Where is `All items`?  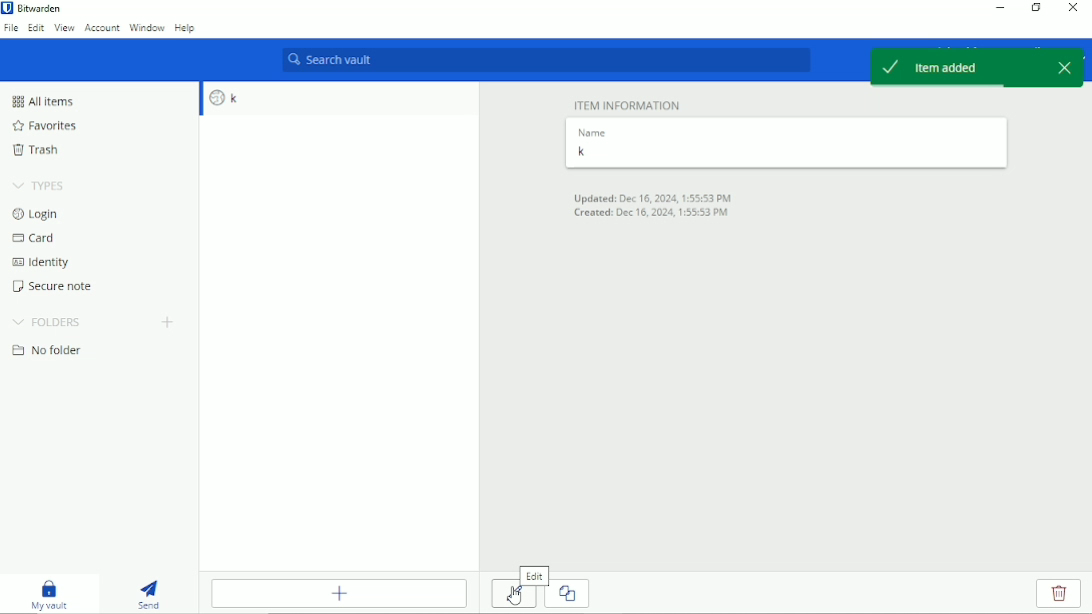
All items is located at coordinates (45, 101).